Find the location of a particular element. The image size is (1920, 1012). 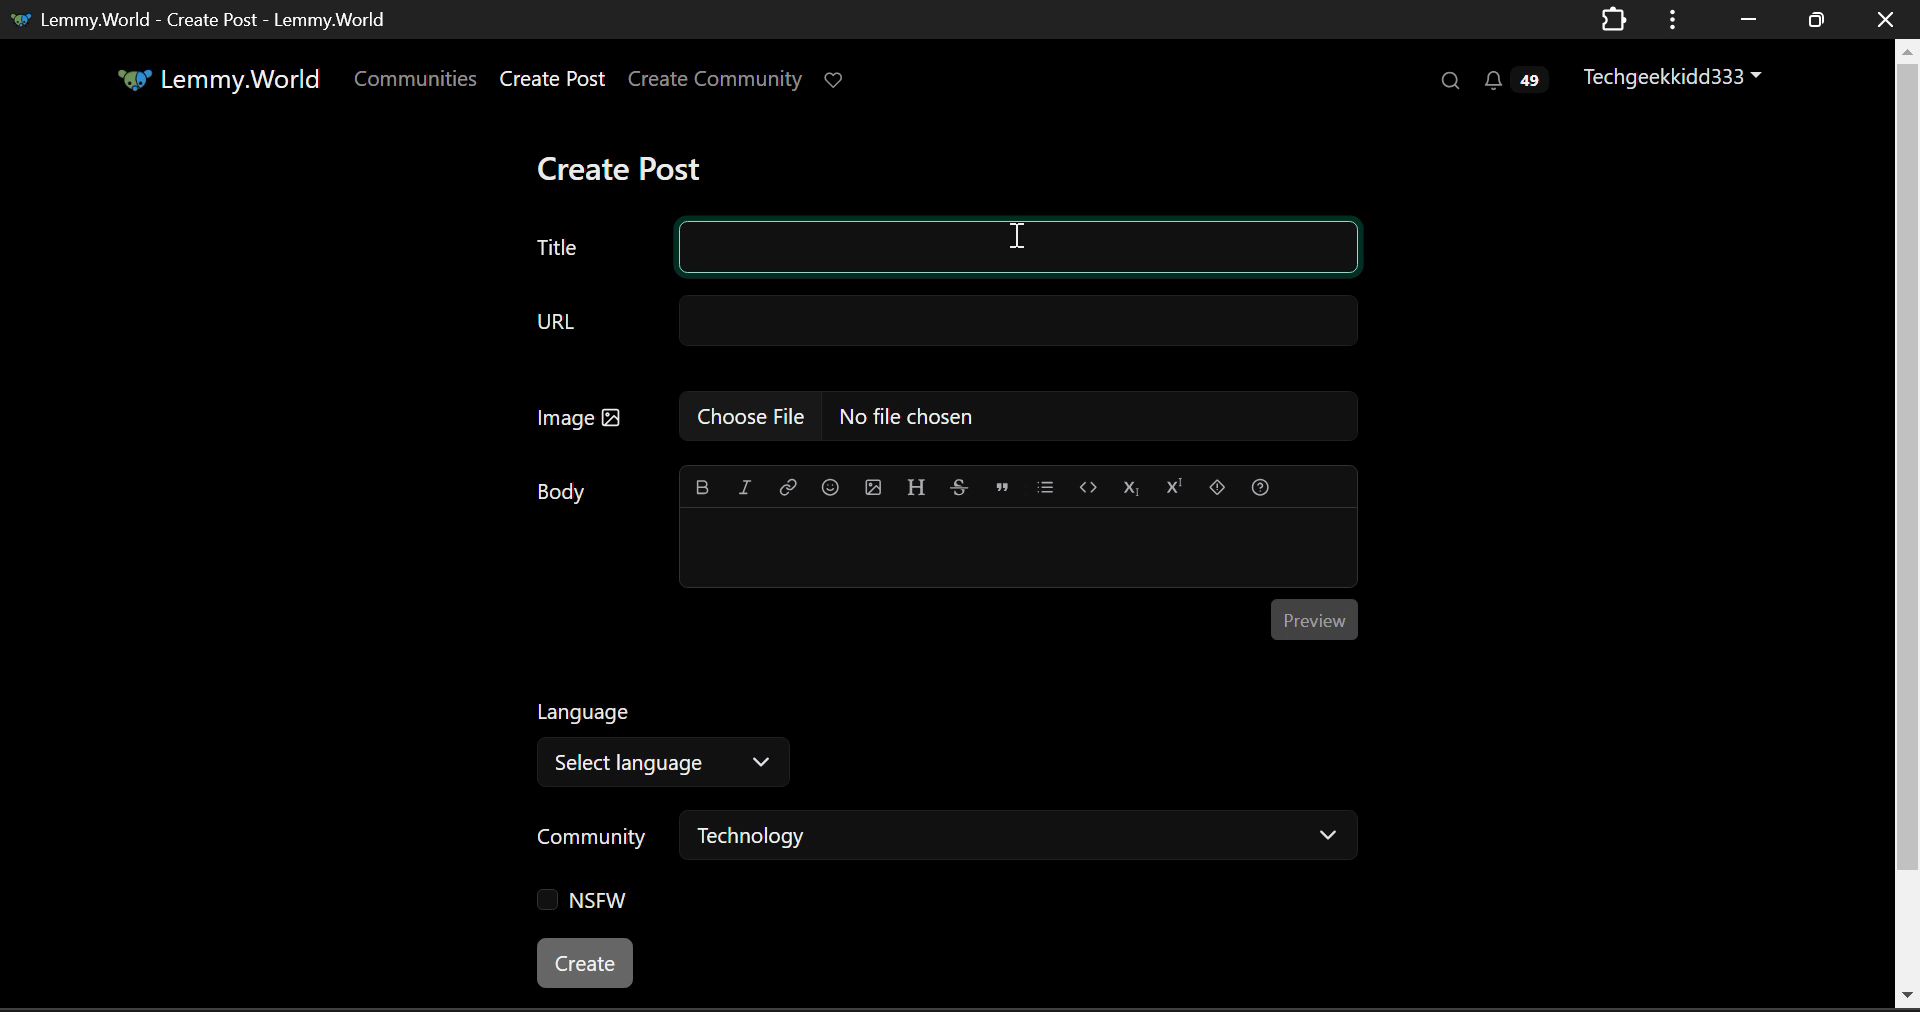

Create is located at coordinates (588, 964).